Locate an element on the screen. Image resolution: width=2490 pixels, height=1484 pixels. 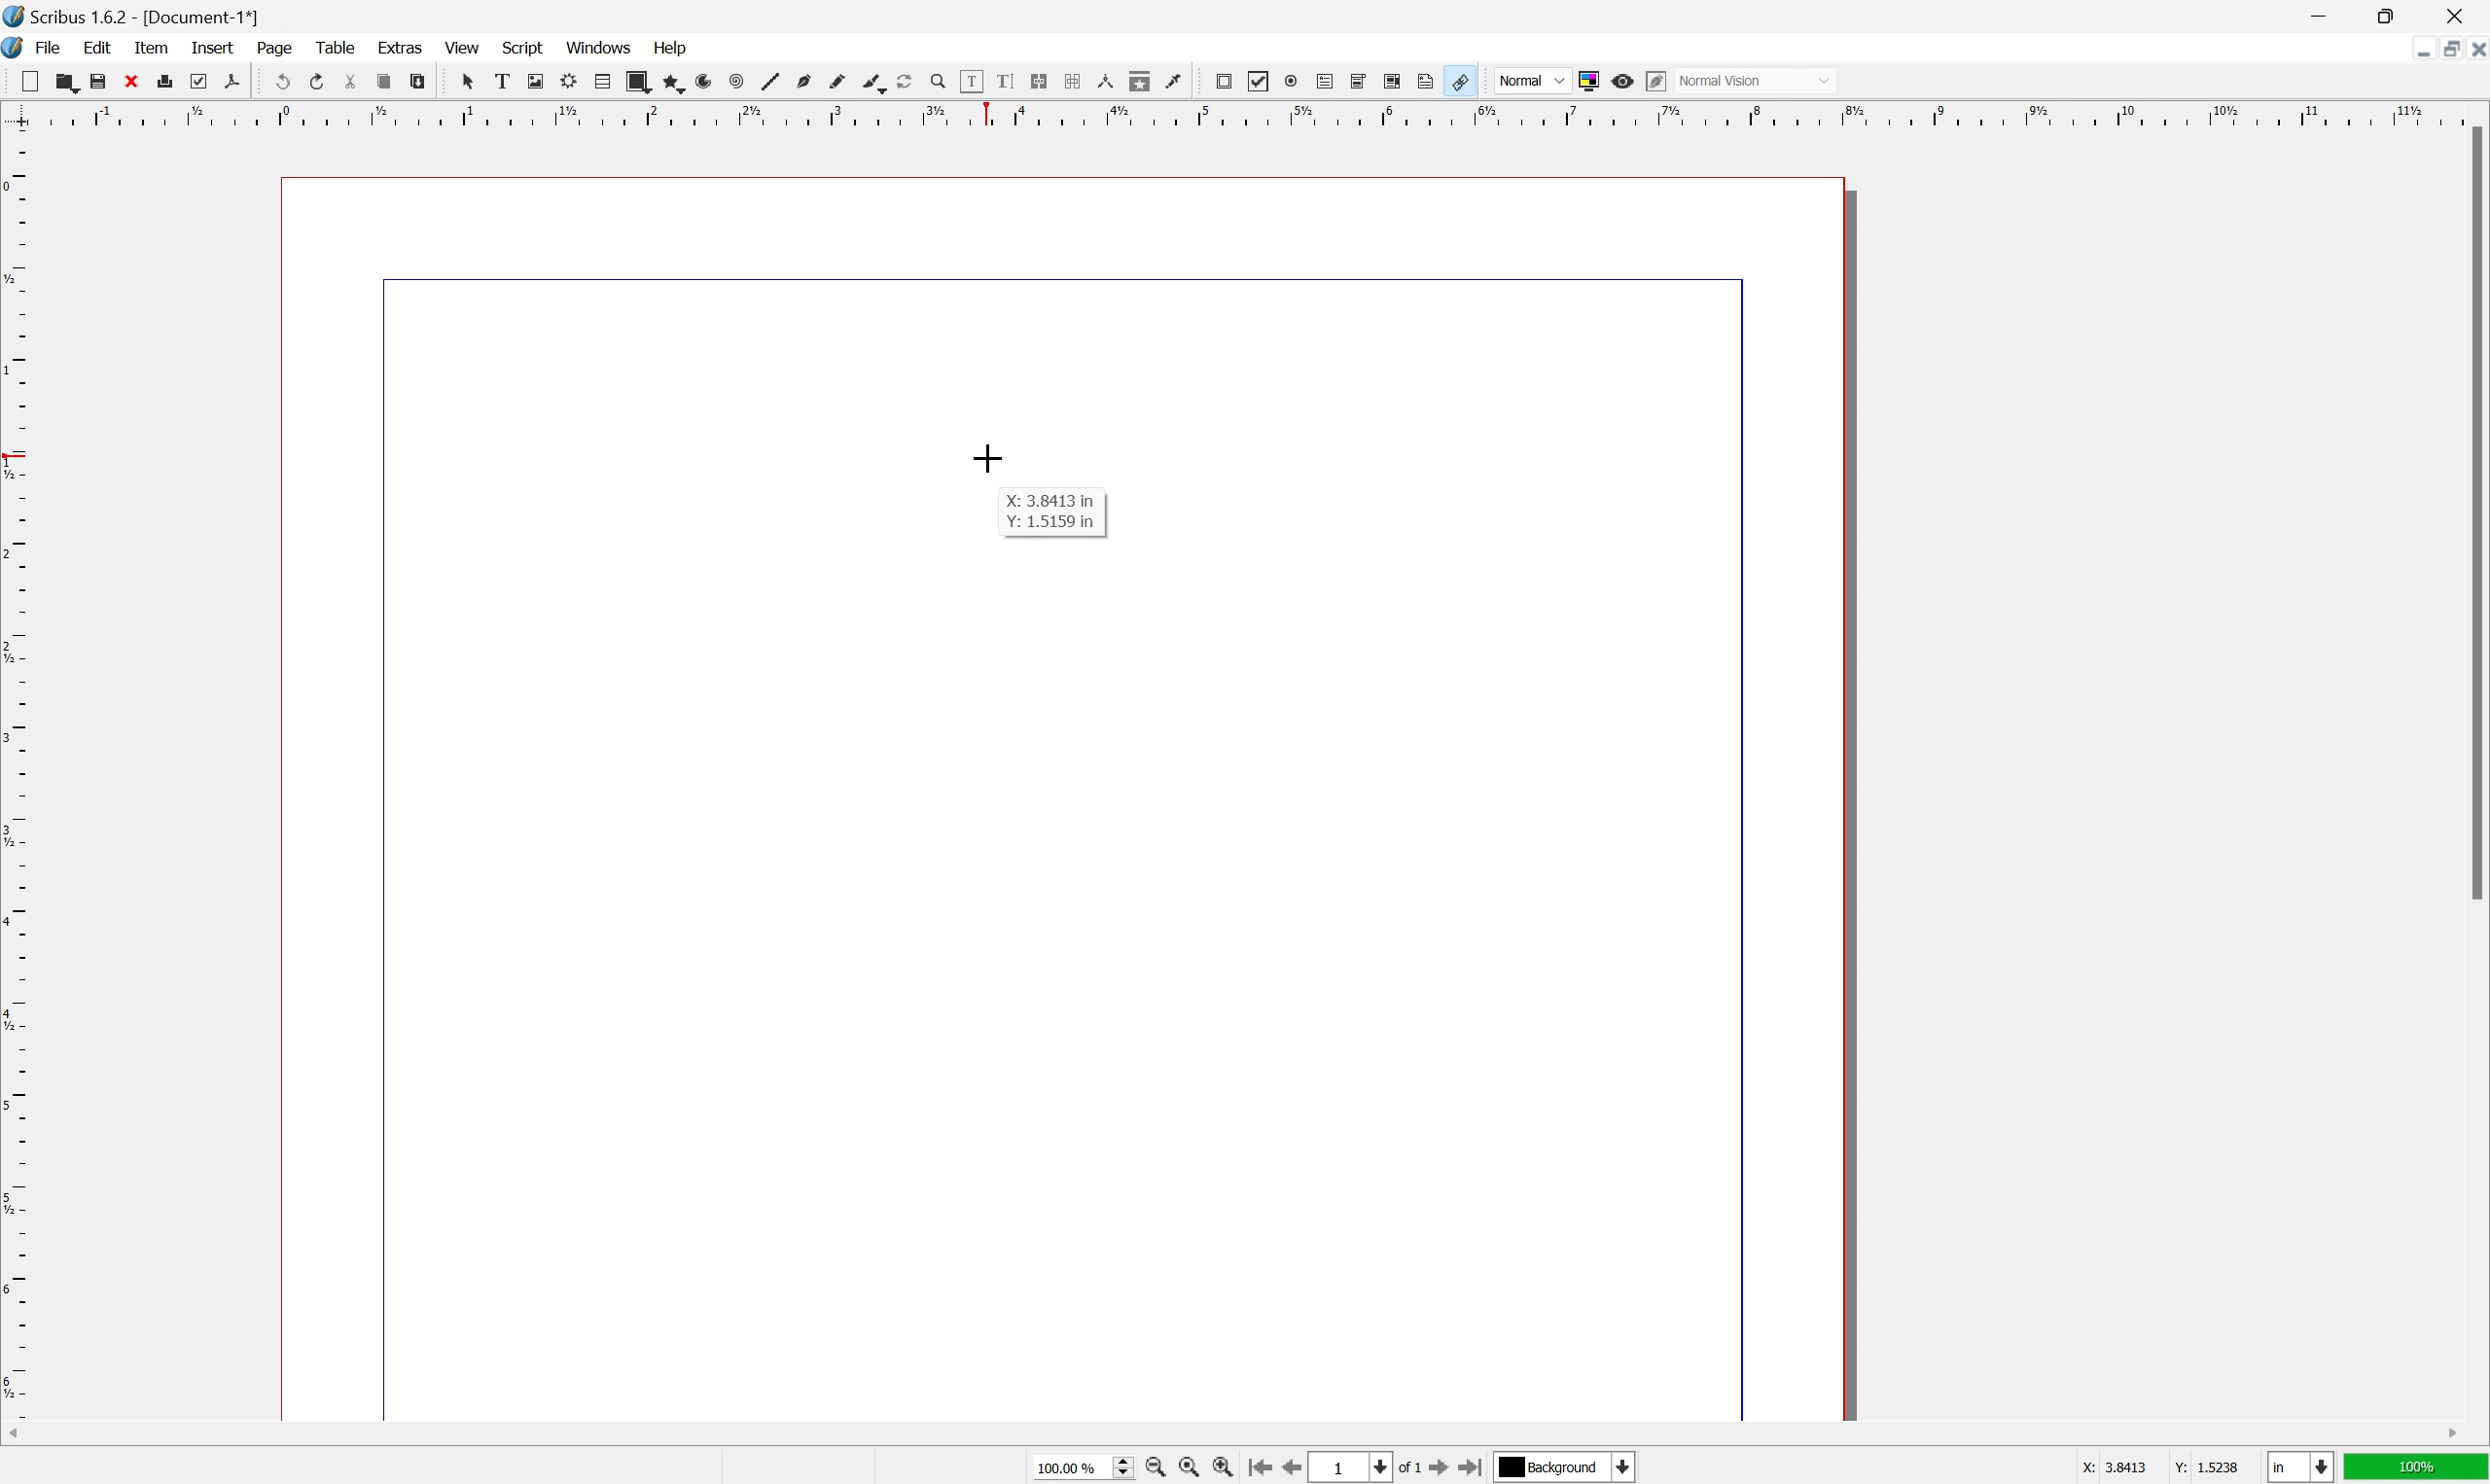
select current layer is located at coordinates (1569, 1468).